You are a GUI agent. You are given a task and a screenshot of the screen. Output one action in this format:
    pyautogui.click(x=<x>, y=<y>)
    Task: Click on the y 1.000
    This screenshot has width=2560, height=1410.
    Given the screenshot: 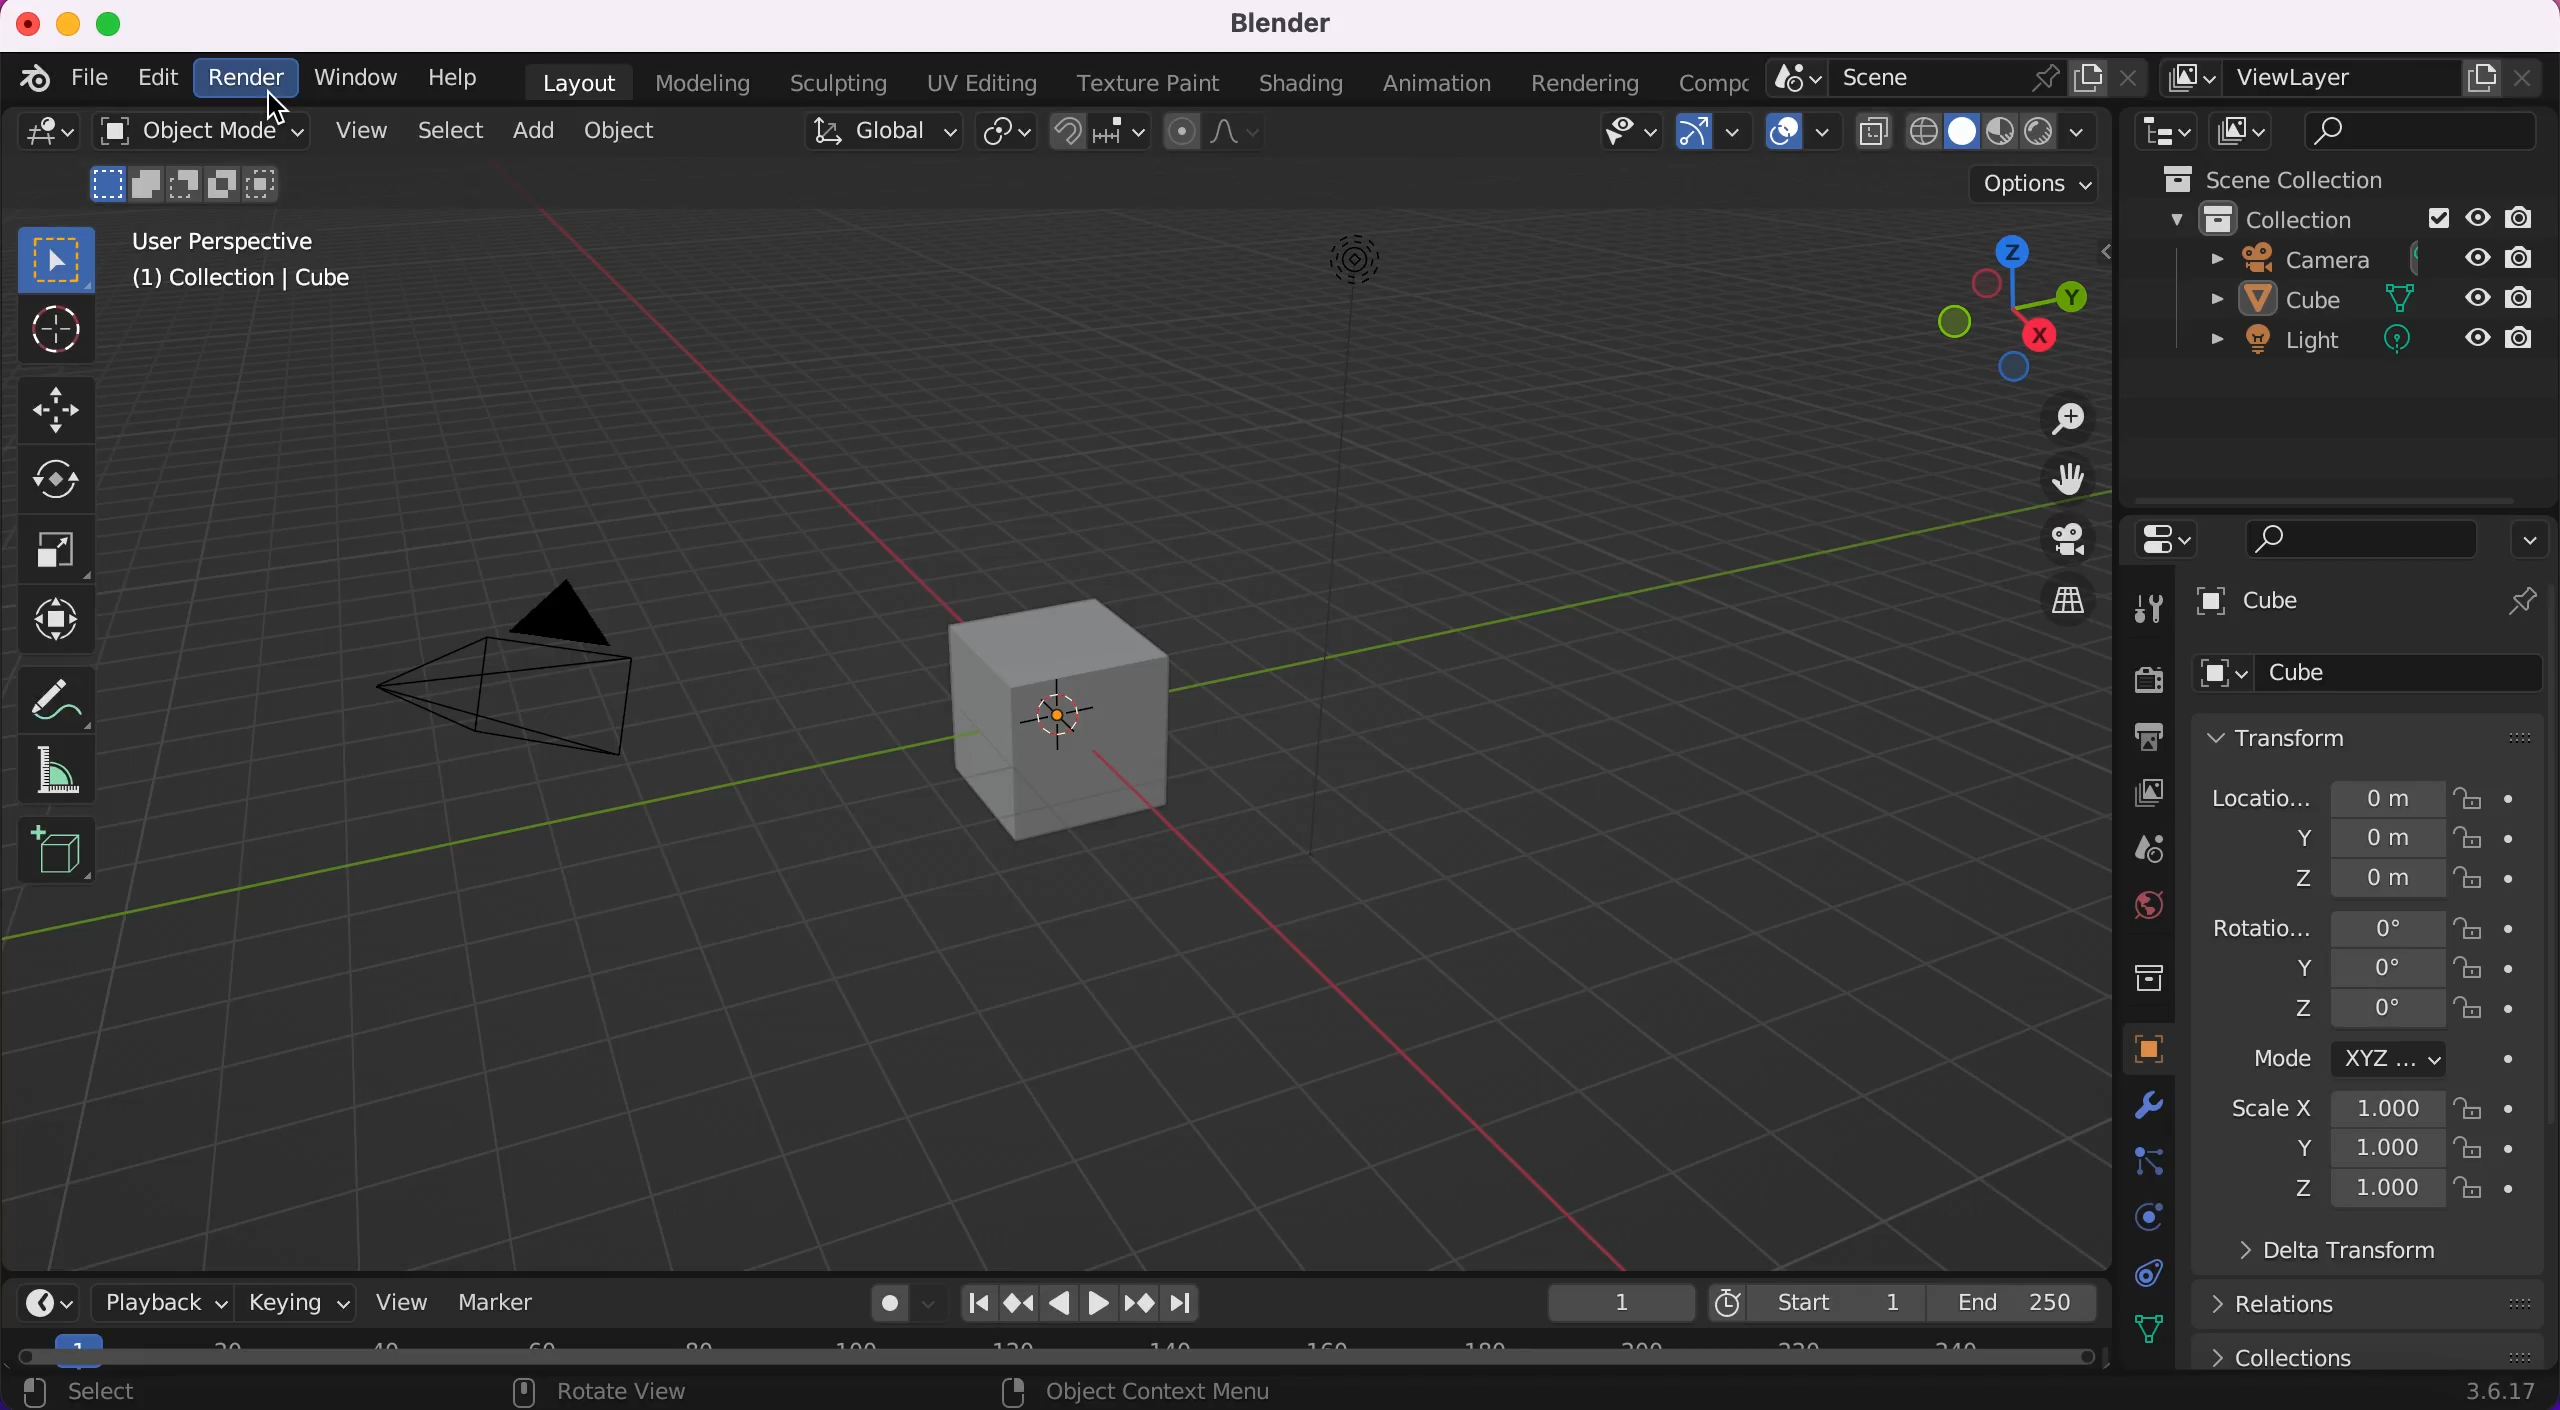 What is the action you would take?
    pyautogui.click(x=2364, y=1148)
    